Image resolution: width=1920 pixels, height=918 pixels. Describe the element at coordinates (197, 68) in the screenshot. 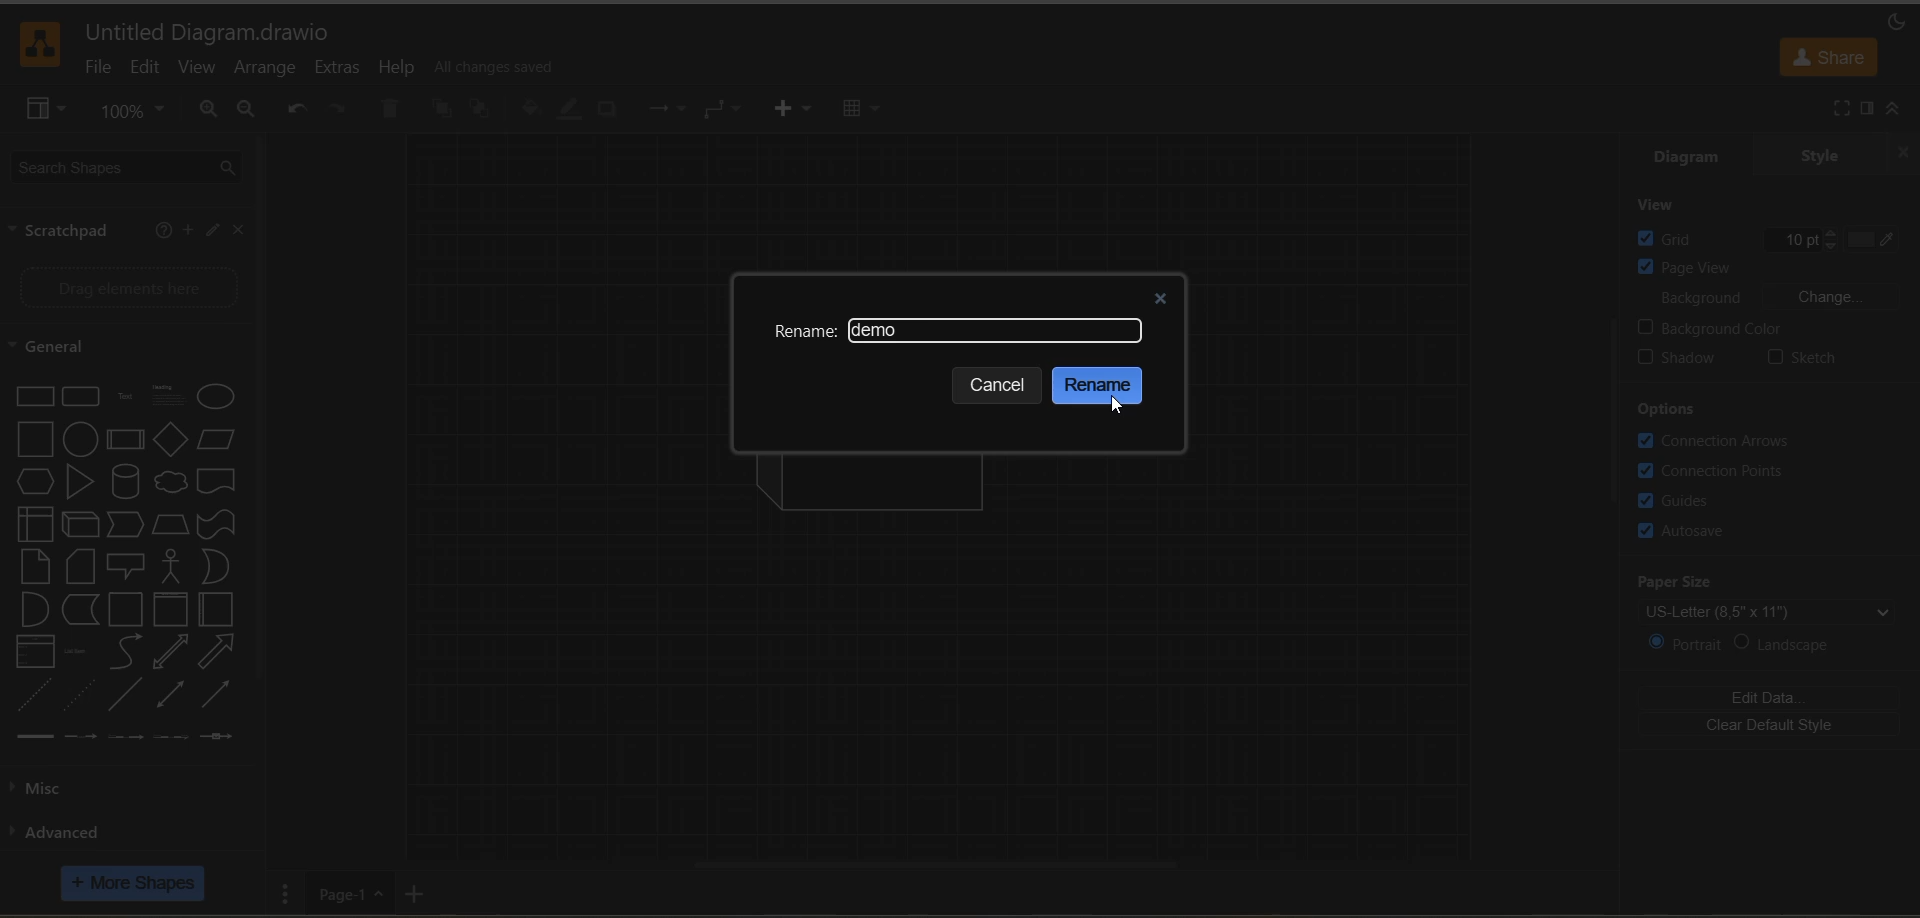

I see `view` at that location.